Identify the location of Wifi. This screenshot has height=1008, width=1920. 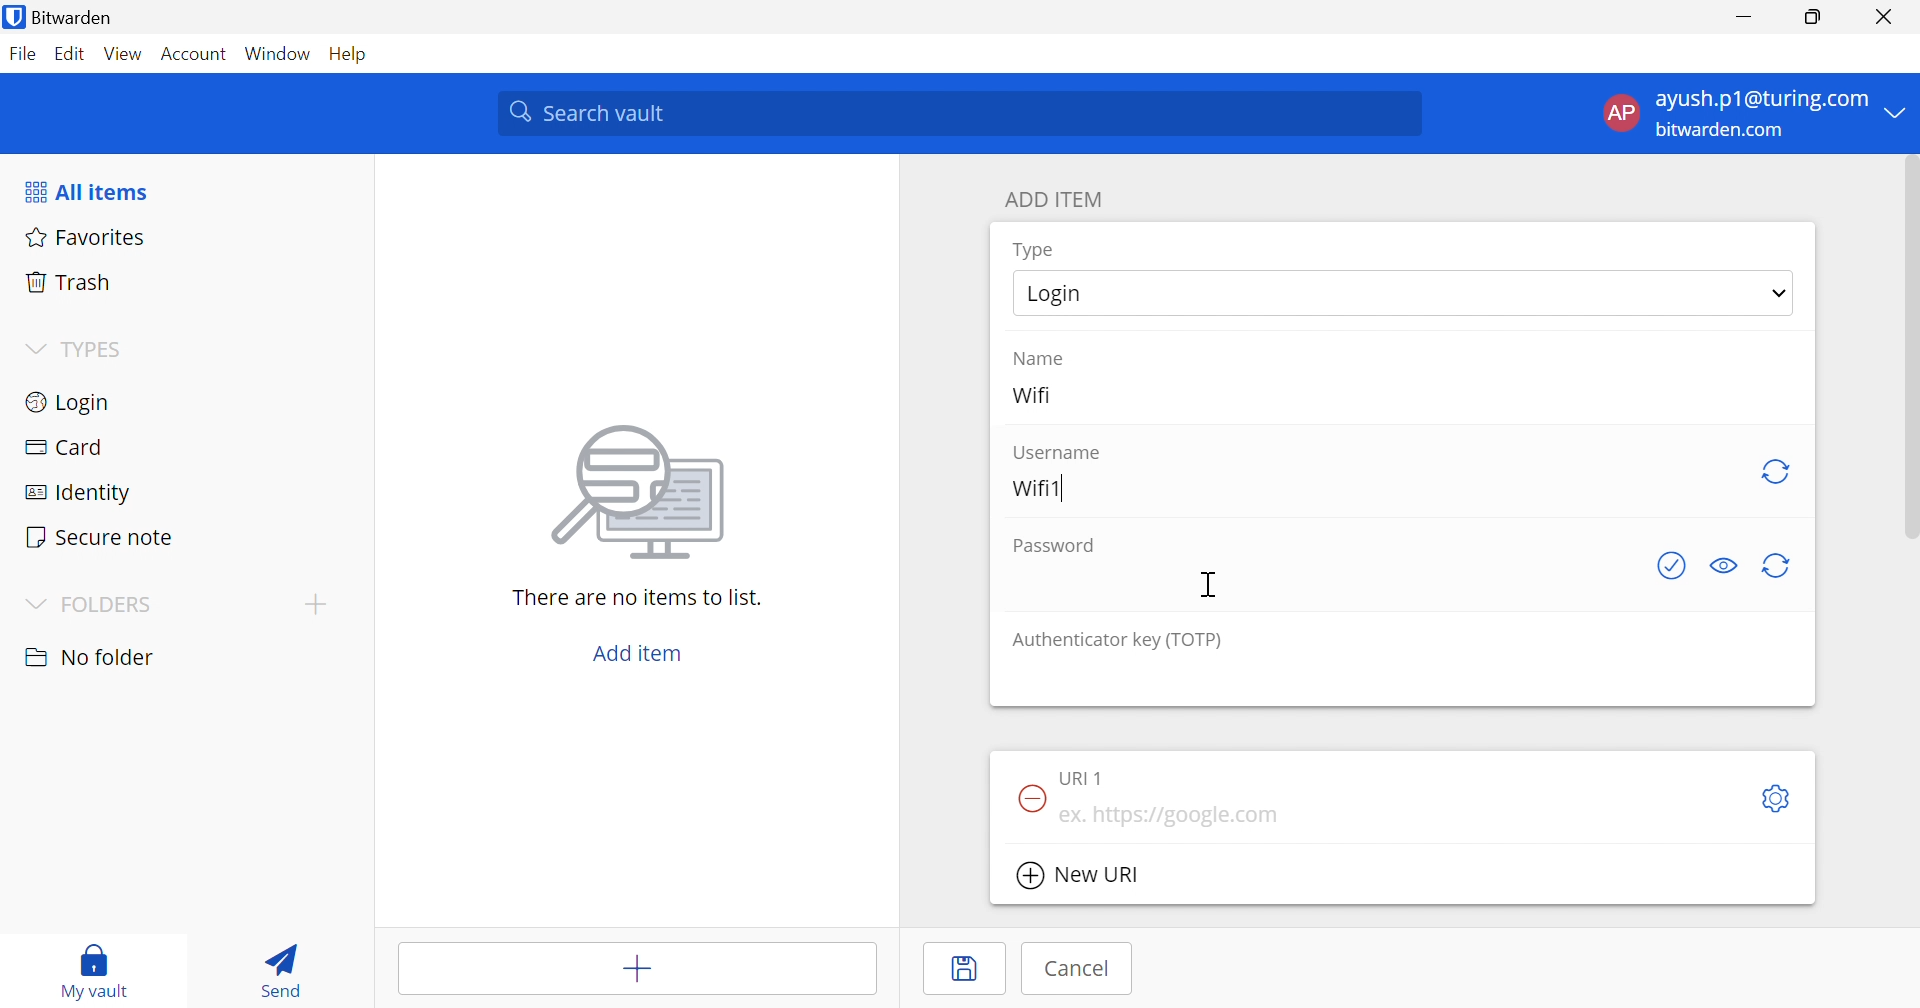
(1030, 393).